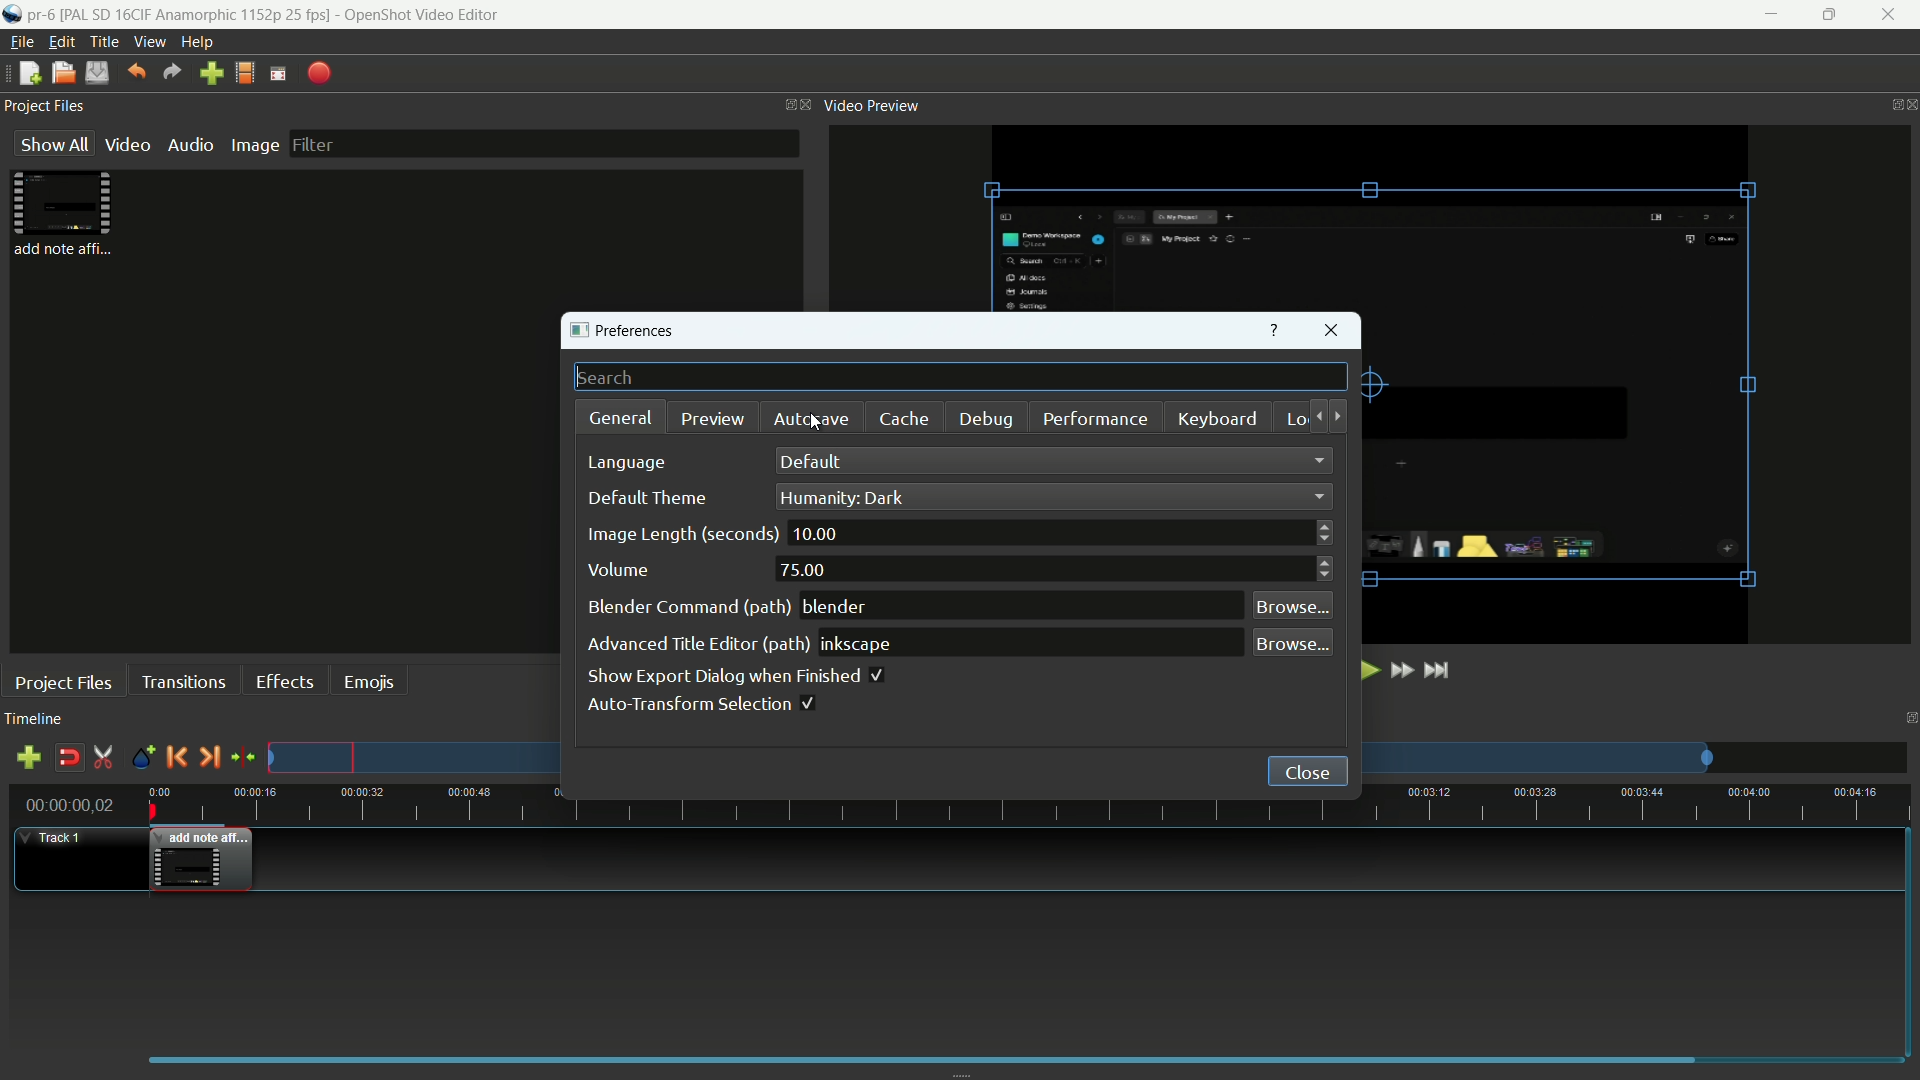  Describe the element at coordinates (173, 72) in the screenshot. I see `redo` at that location.